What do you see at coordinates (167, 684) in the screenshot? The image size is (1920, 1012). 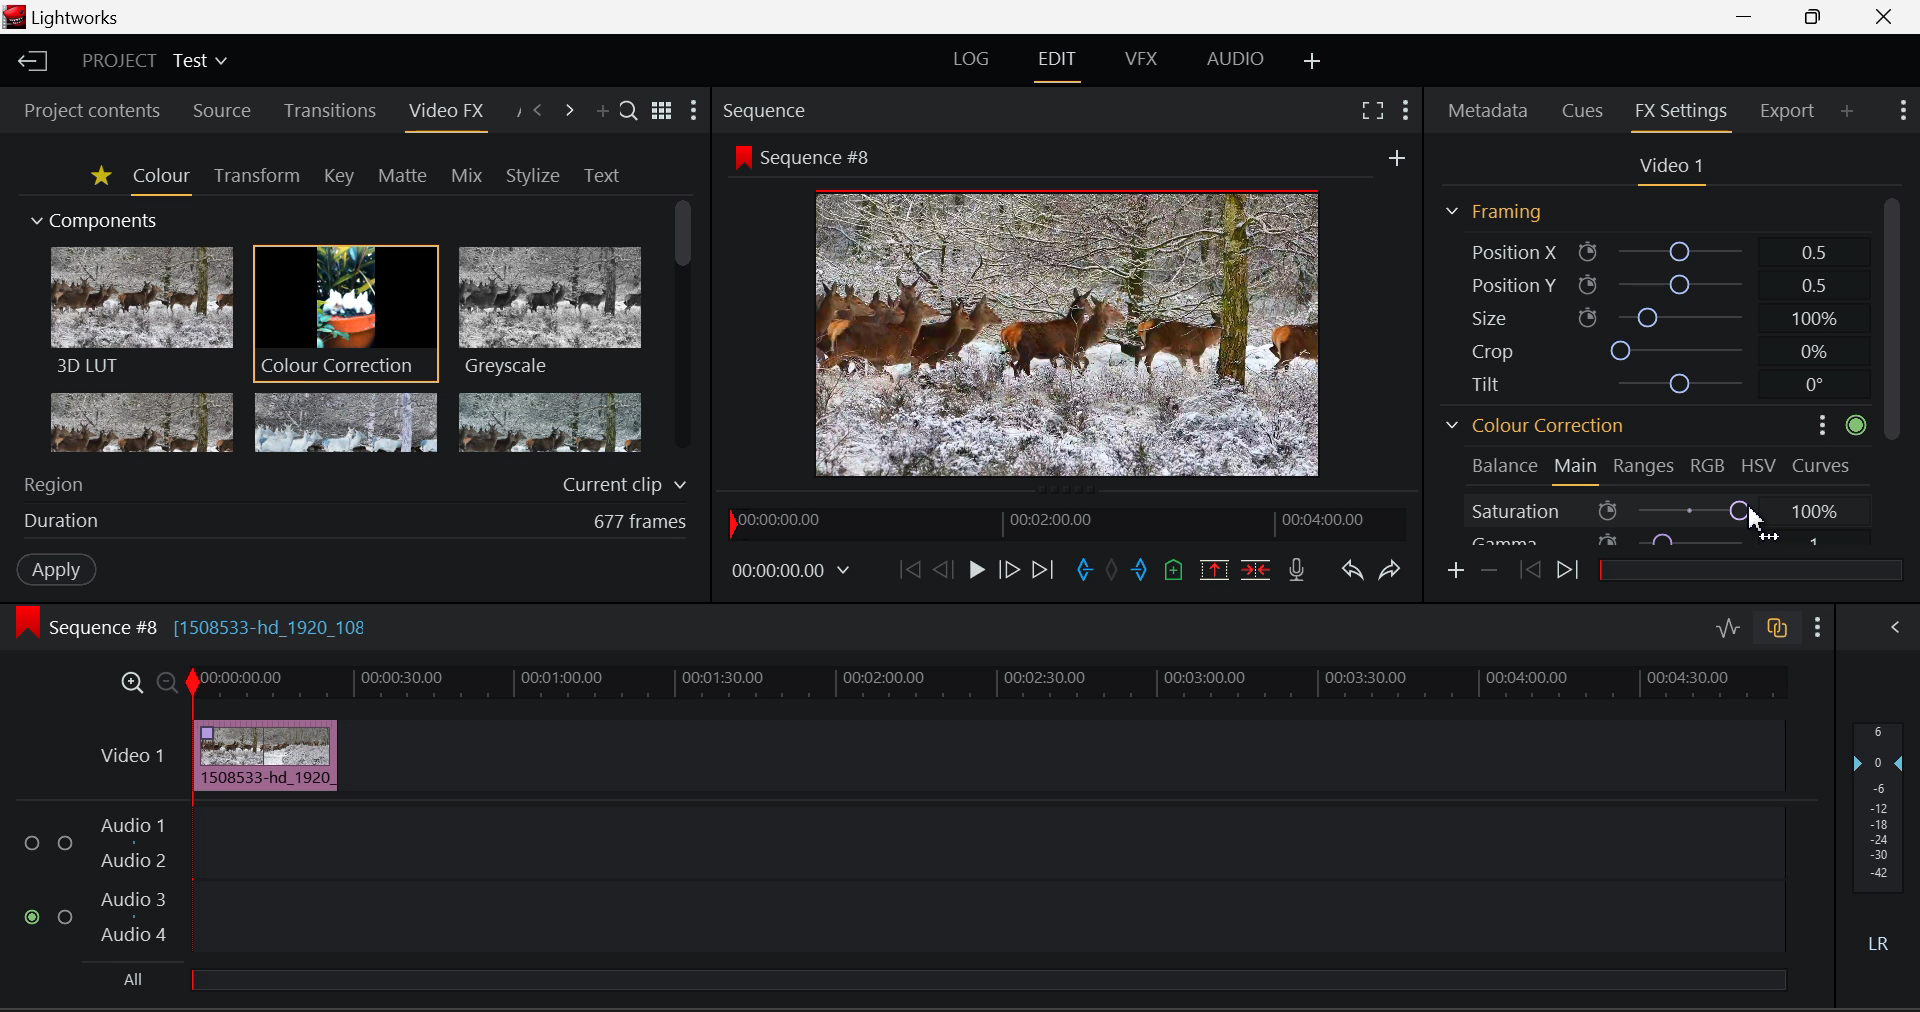 I see `Timeline Zoom Out` at bounding box center [167, 684].